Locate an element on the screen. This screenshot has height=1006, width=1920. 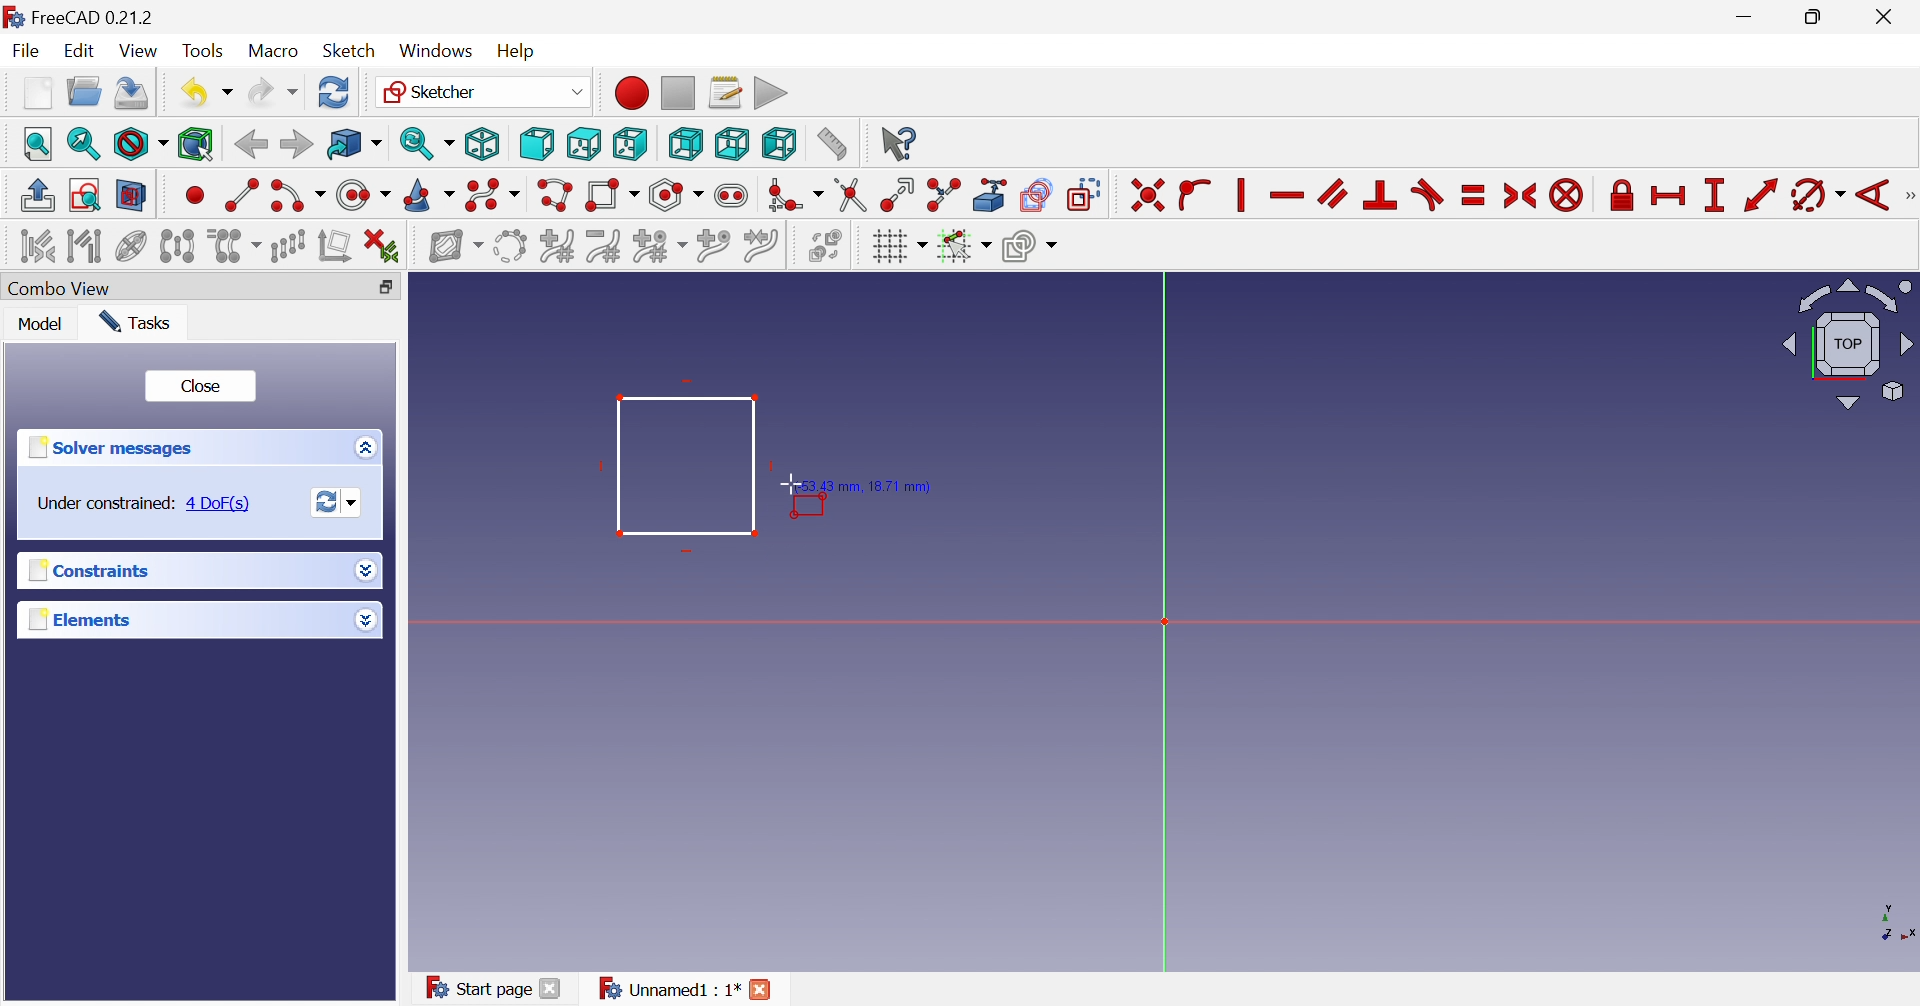
Constrain distance is located at coordinates (1759, 195).